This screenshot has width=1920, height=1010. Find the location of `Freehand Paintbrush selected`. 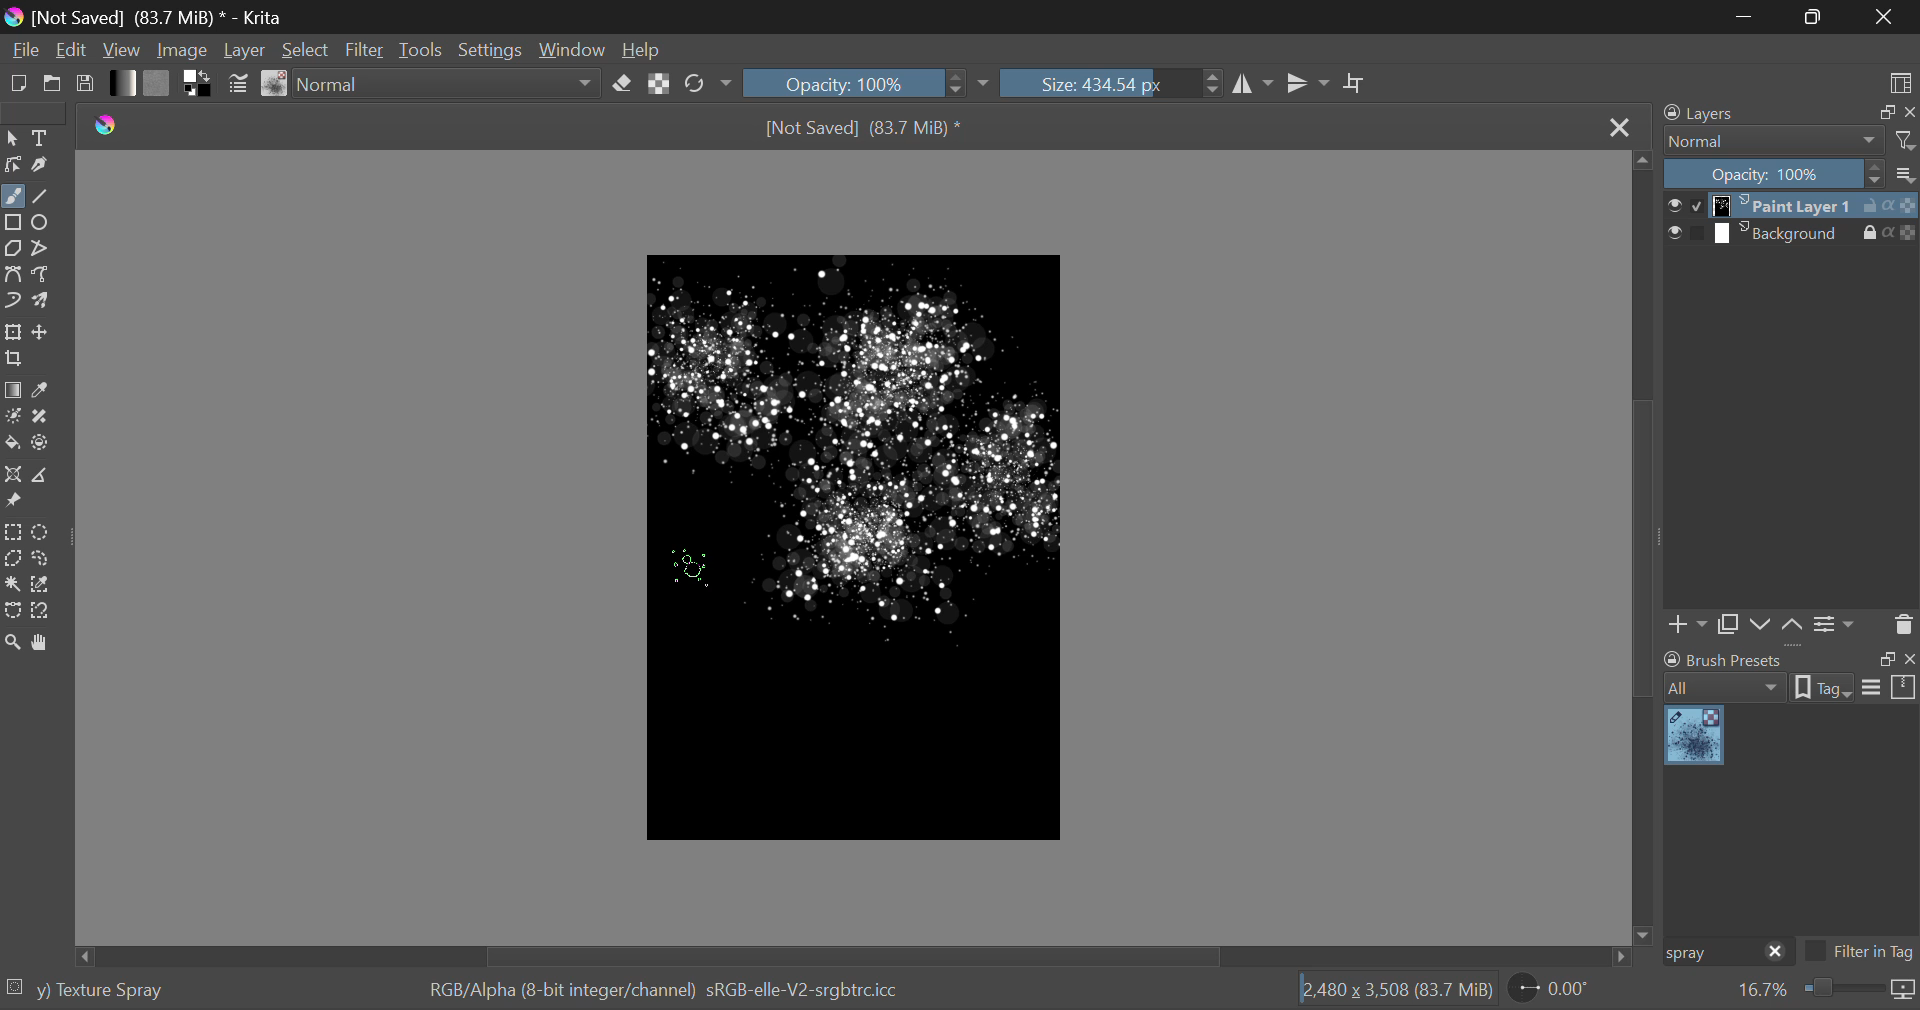

Freehand Paintbrush selected is located at coordinates (12, 198).